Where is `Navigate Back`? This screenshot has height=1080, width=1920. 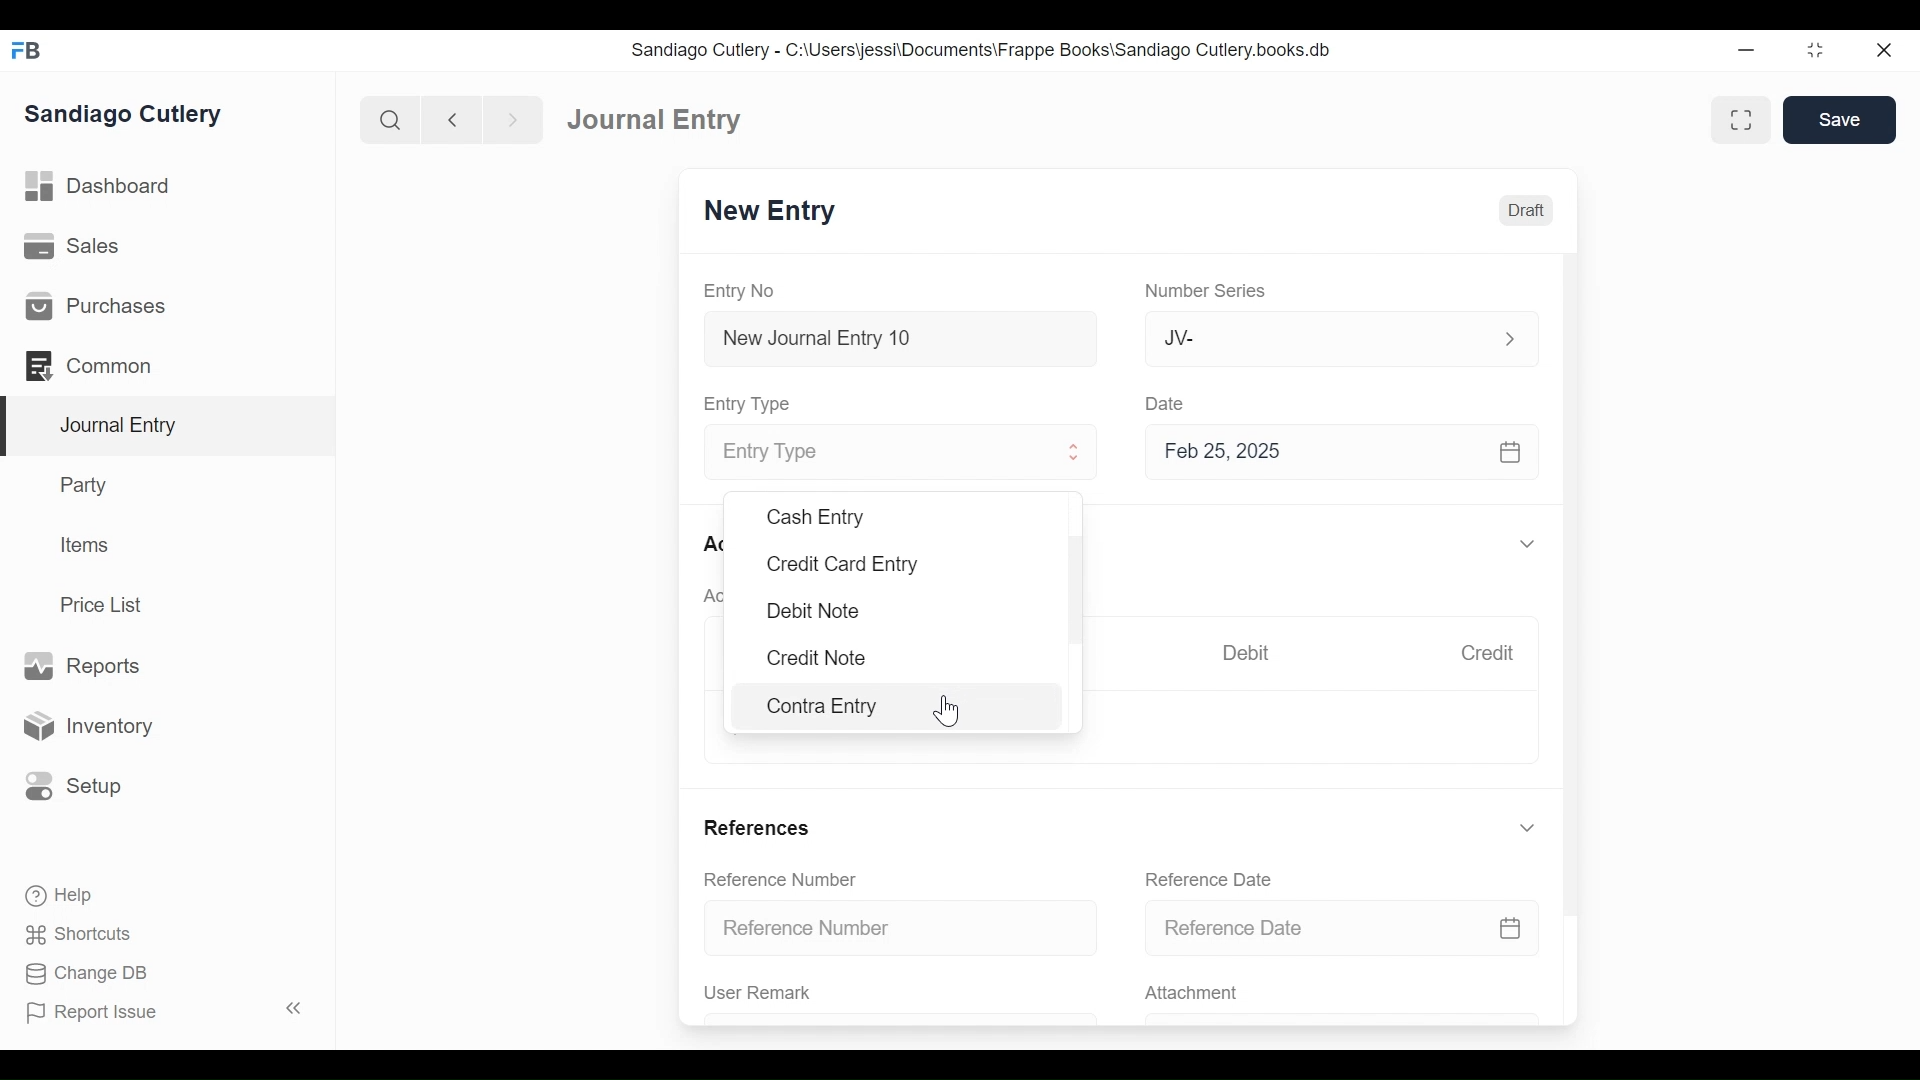
Navigate Back is located at coordinates (453, 120).